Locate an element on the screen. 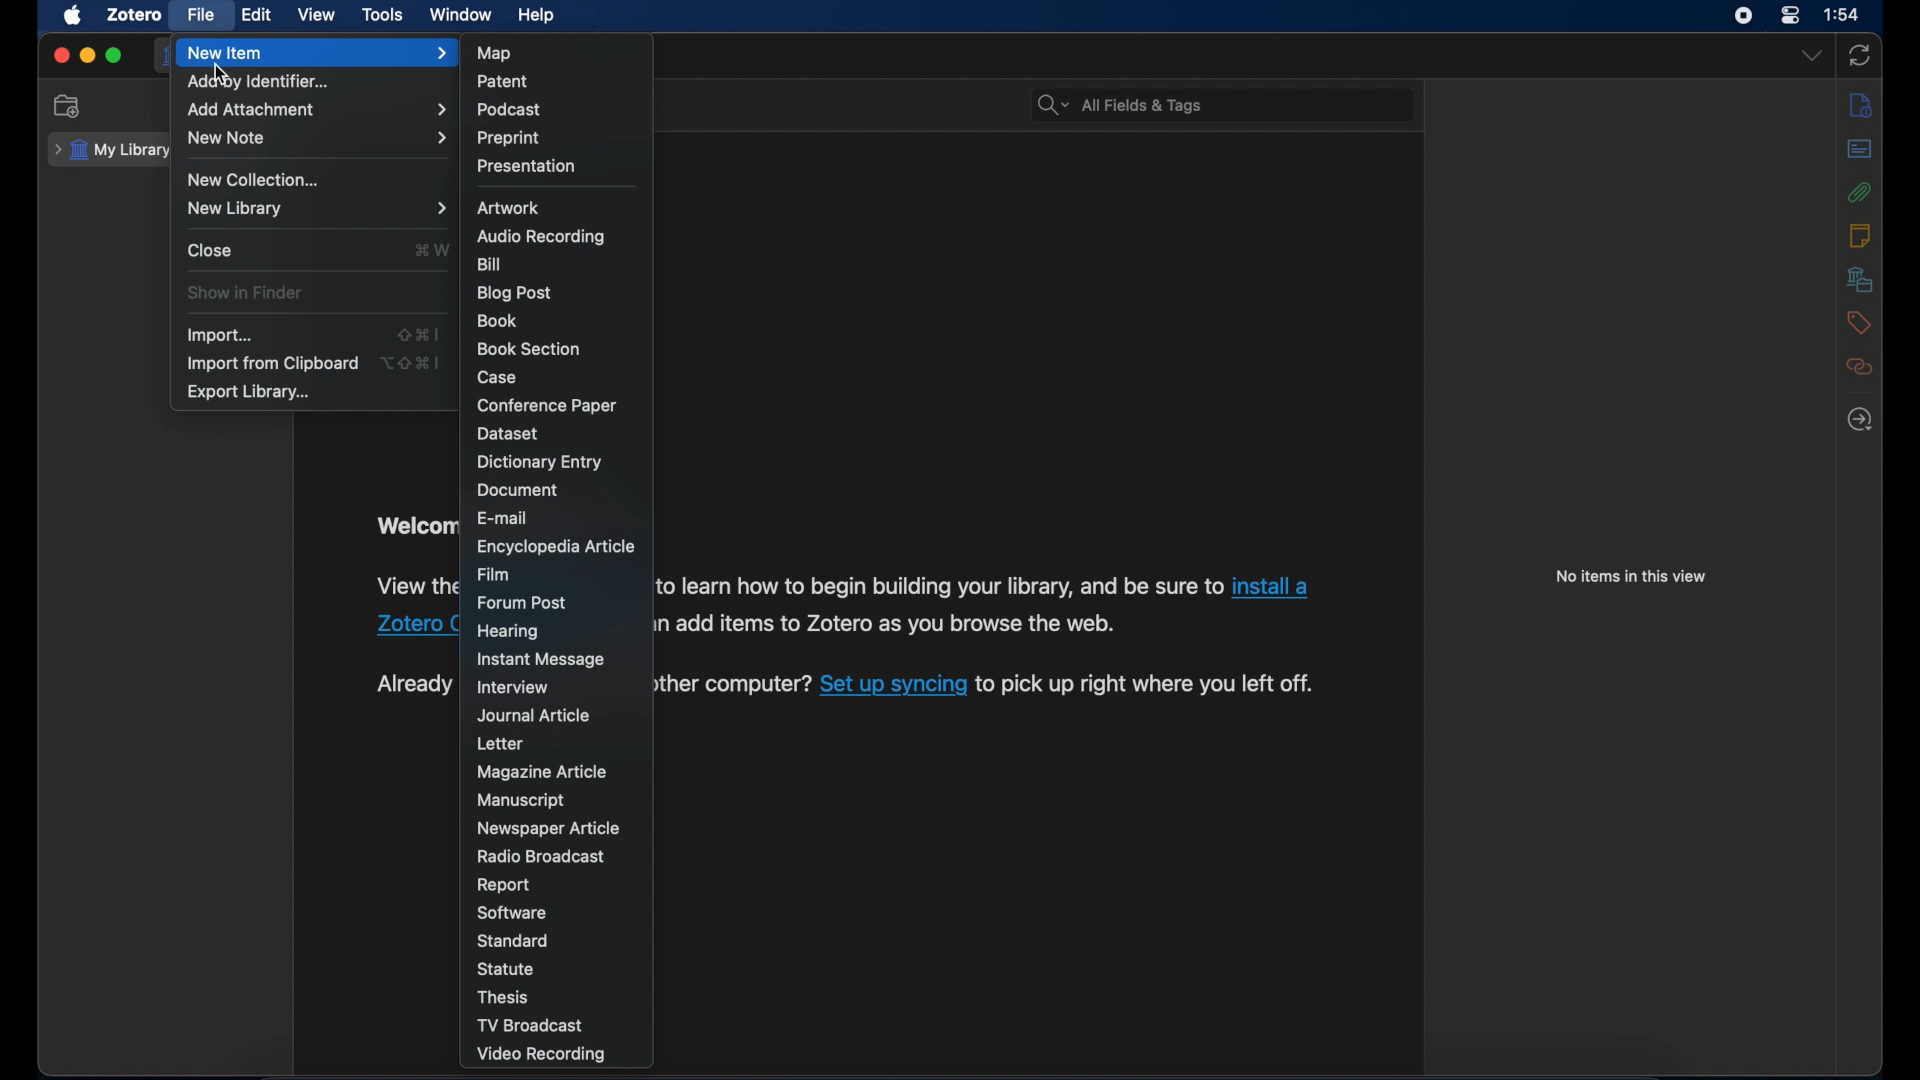 The height and width of the screenshot is (1080, 1920). software is located at coordinates (511, 912).